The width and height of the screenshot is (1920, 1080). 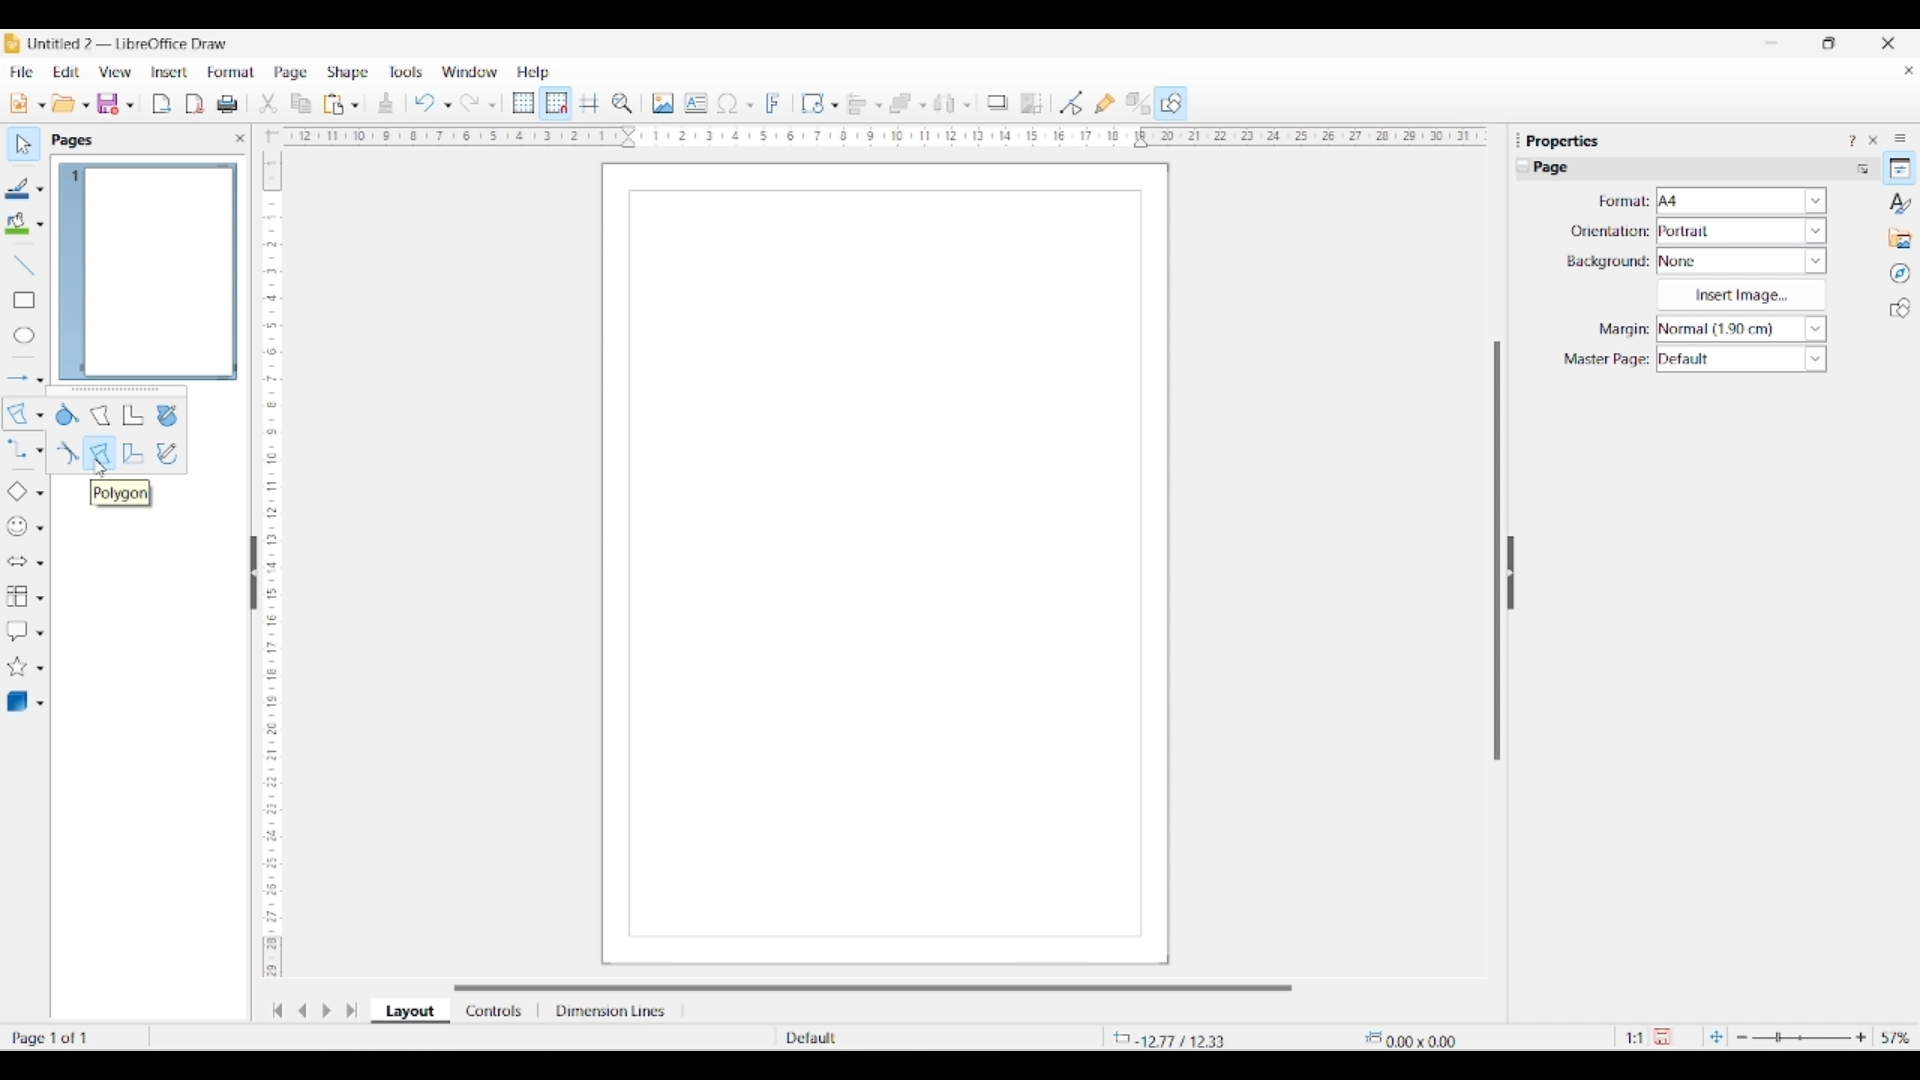 I want to click on Cursor clicking on Polygon, so click(x=101, y=468).